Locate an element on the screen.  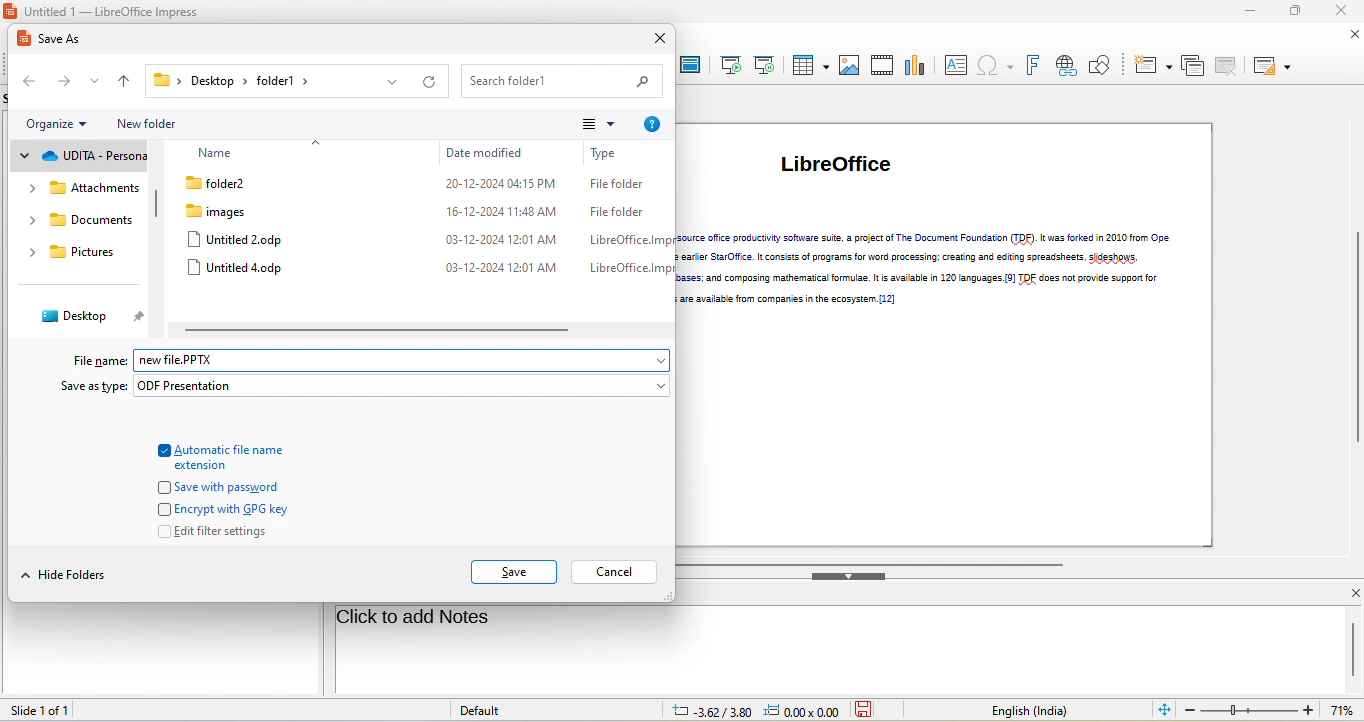
encrypt with gpg key is located at coordinates (221, 508).